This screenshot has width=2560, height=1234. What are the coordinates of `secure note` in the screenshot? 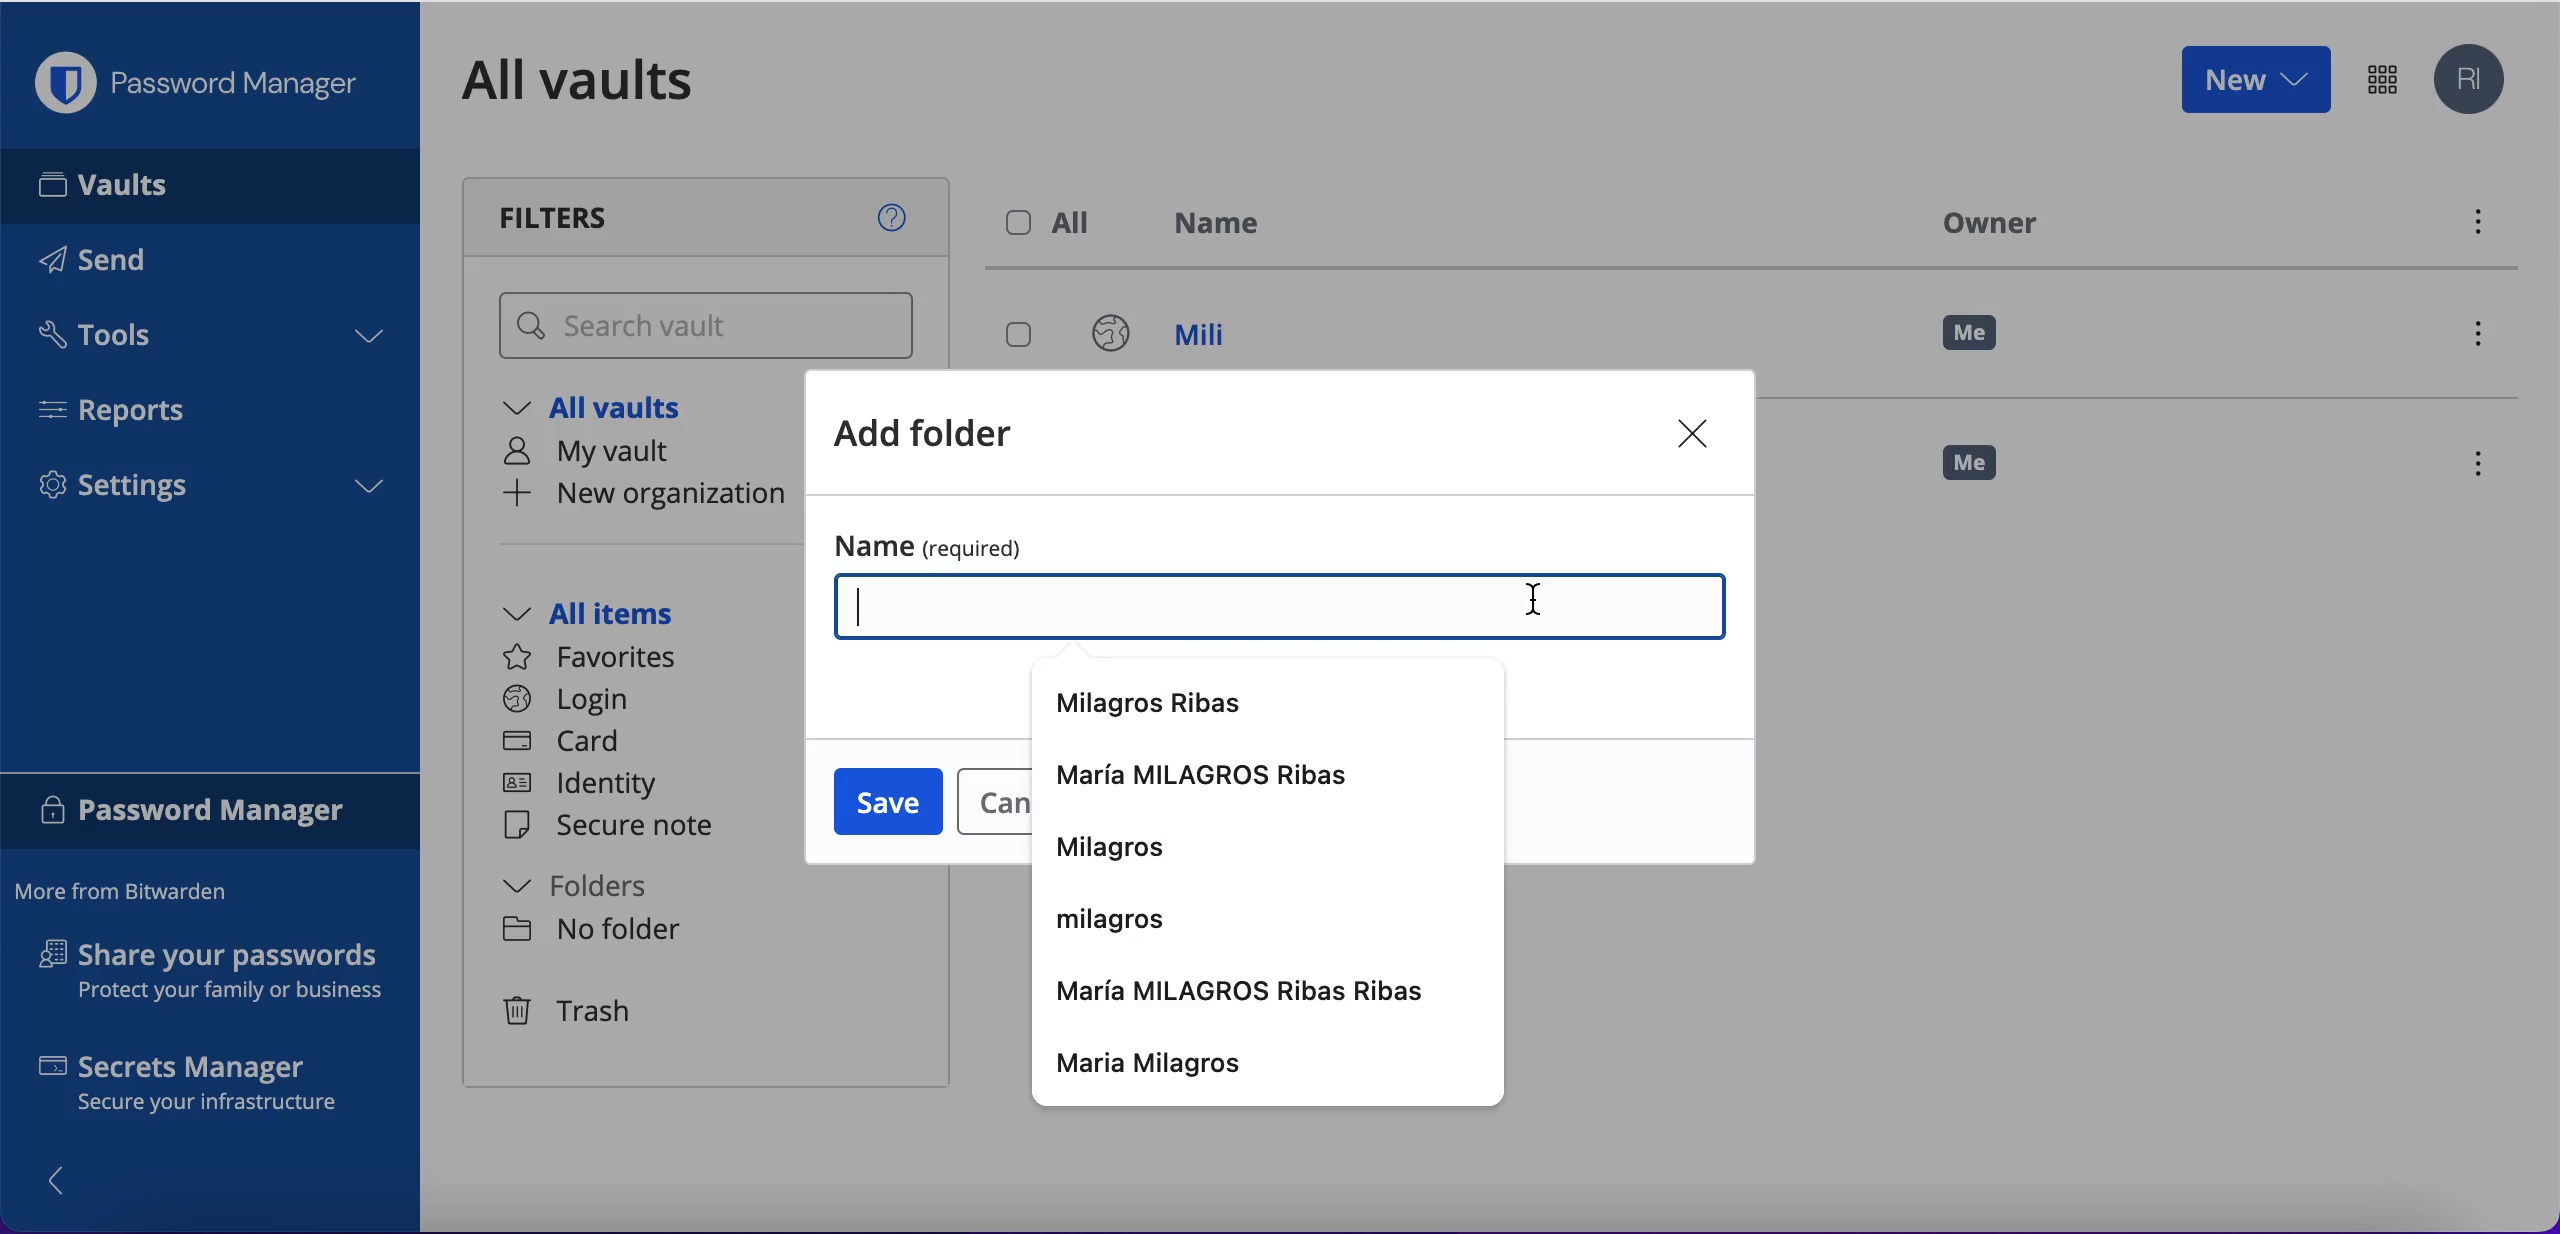 It's located at (618, 827).